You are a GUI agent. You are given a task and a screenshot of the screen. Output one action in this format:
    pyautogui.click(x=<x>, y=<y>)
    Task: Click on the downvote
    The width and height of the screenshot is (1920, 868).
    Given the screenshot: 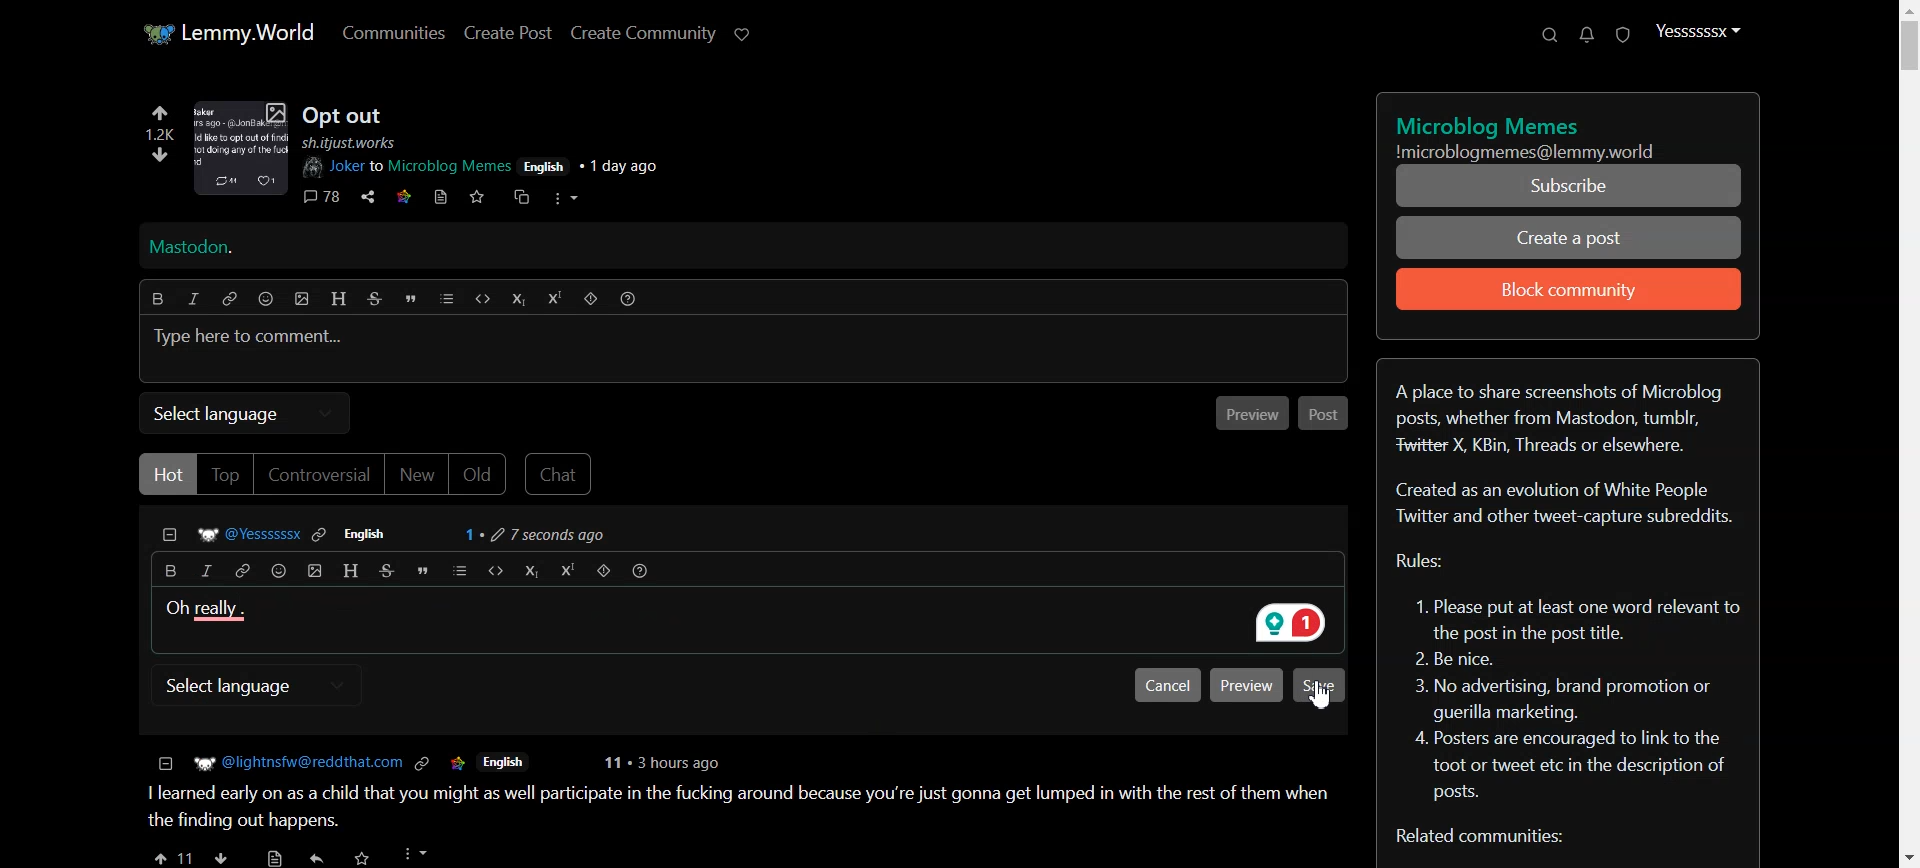 What is the action you would take?
    pyautogui.click(x=162, y=153)
    